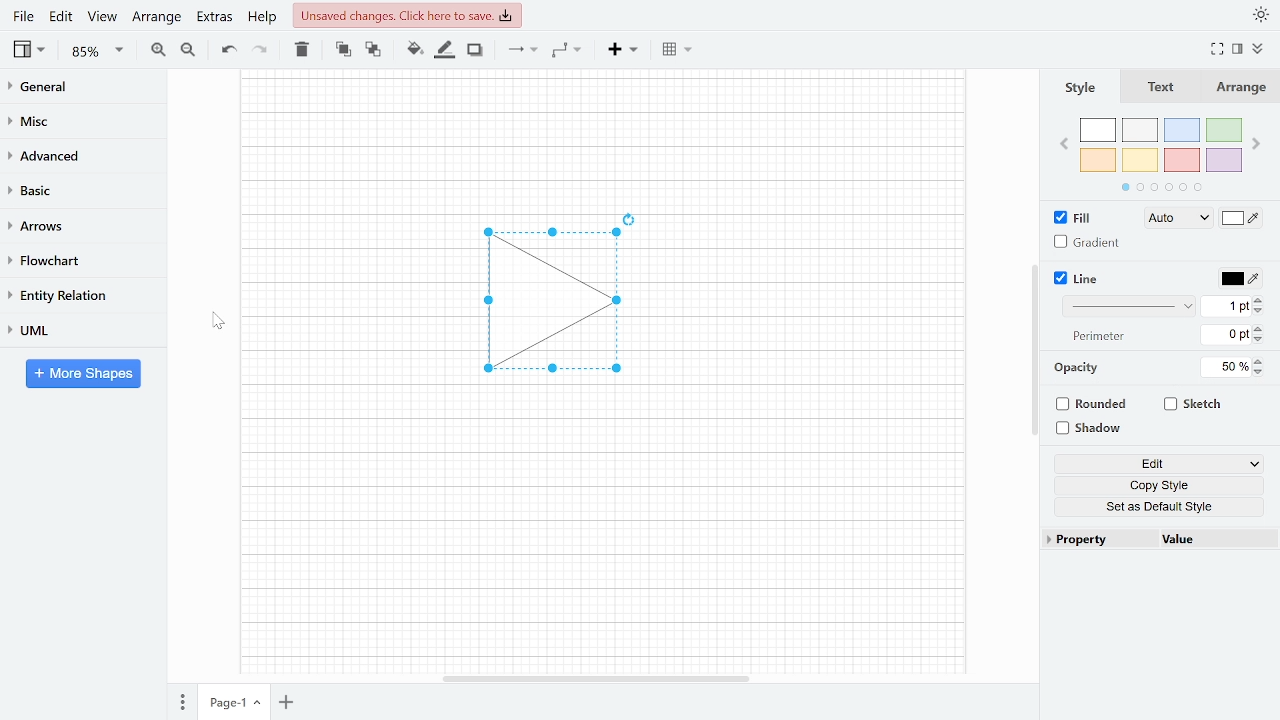  I want to click on To front, so click(343, 49).